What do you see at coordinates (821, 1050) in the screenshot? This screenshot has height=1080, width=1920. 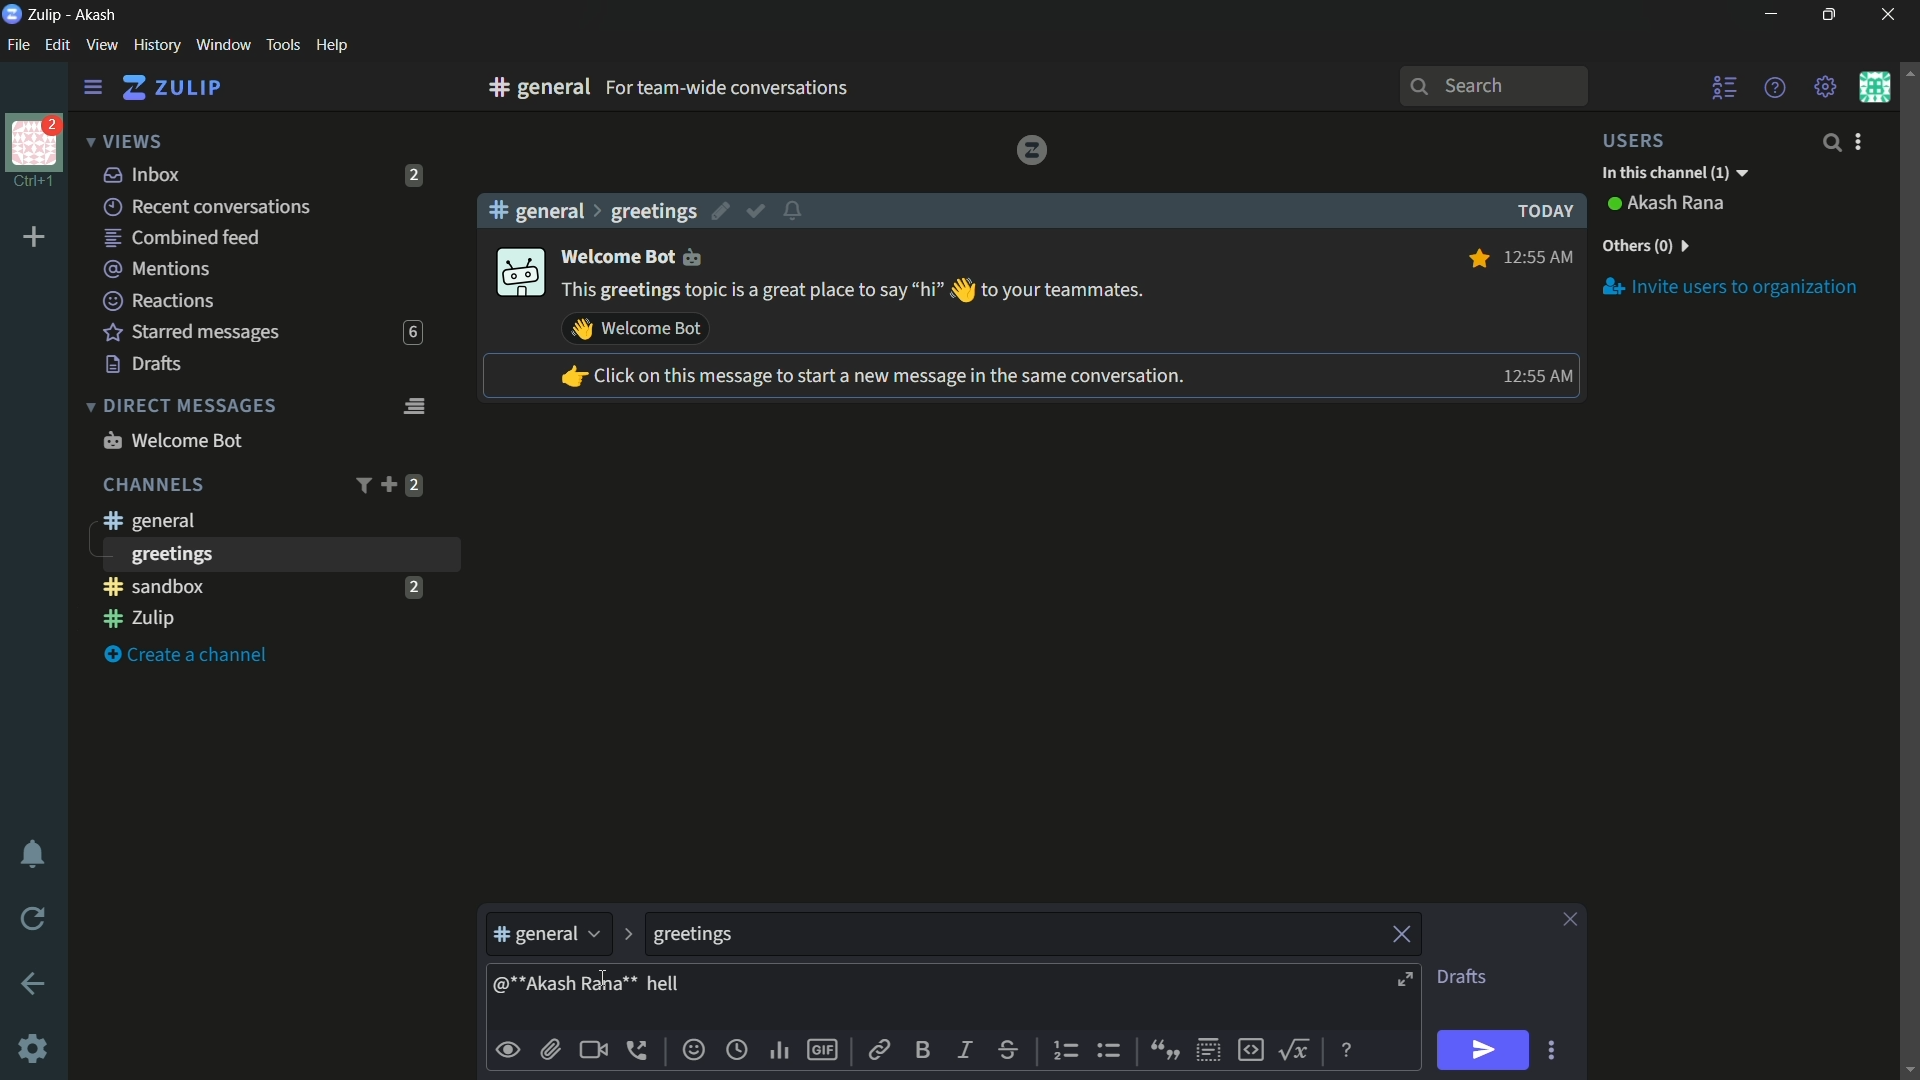 I see `add gif` at bounding box center [821, 1050].